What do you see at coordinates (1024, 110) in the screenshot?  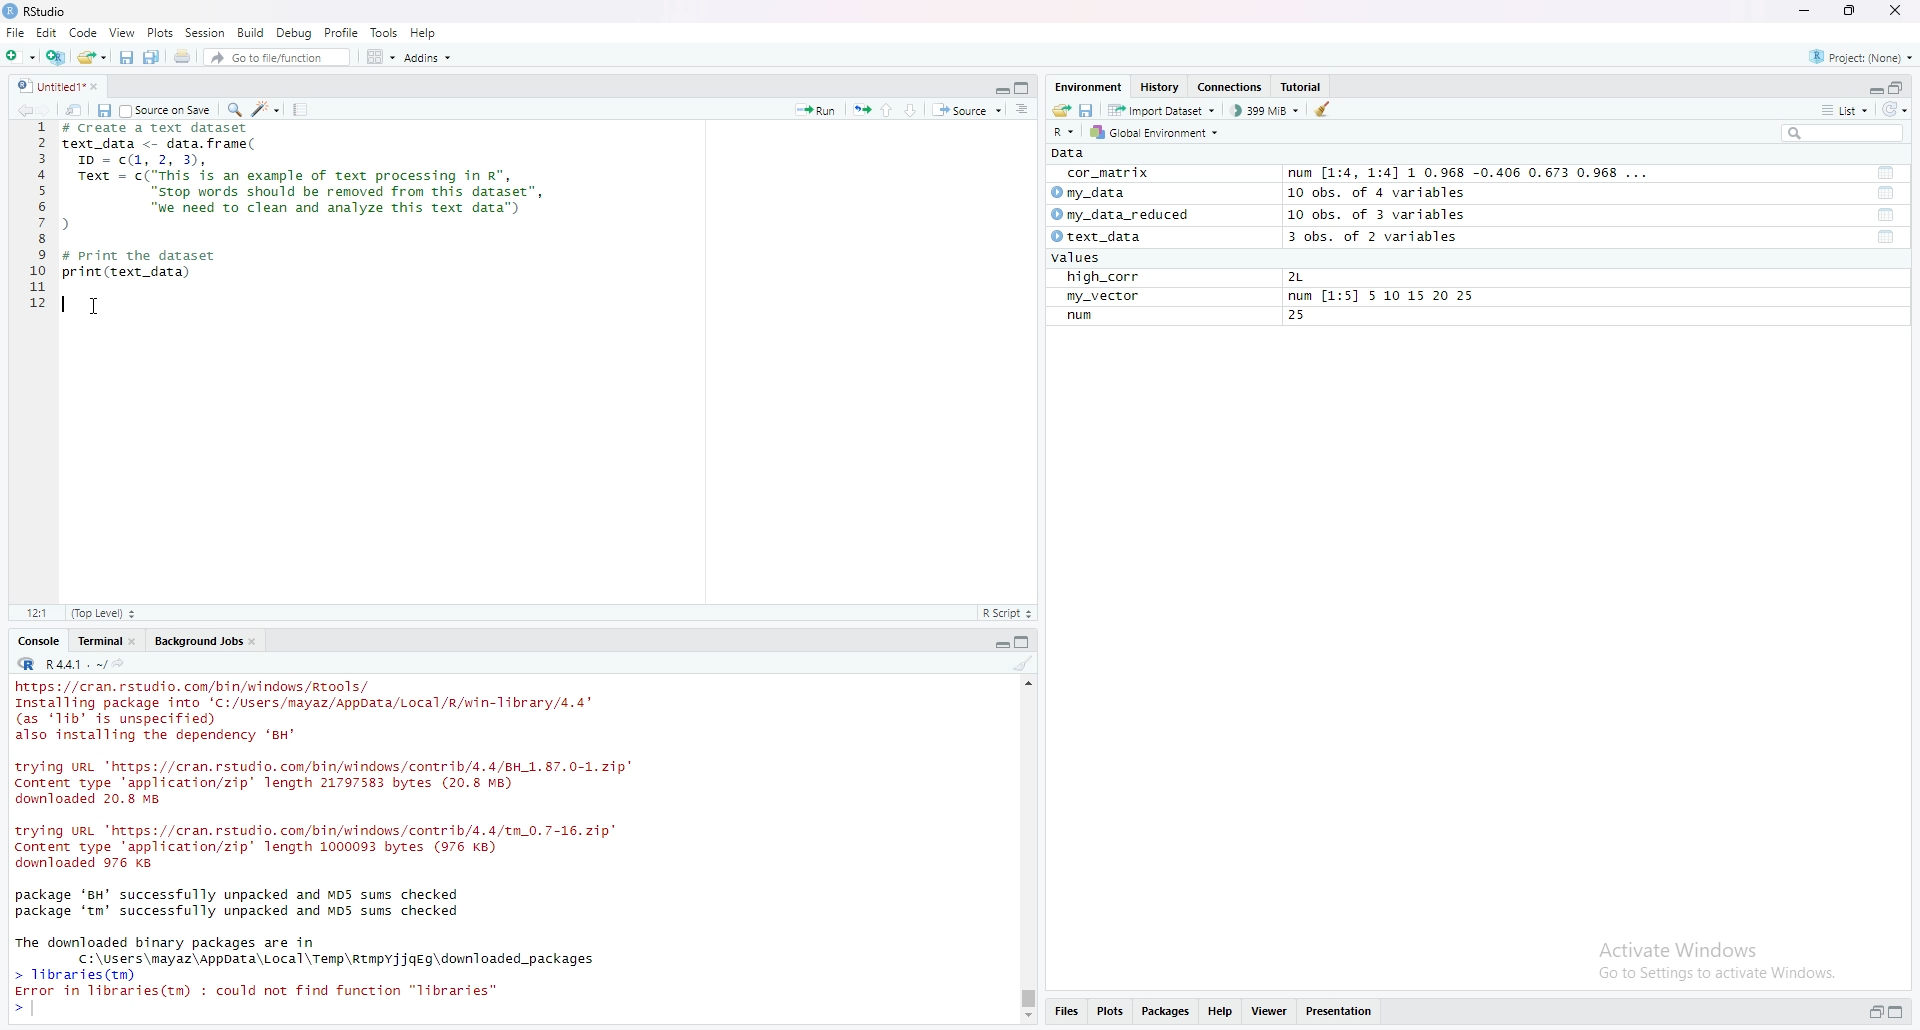 I see `show document online` at bounding box center [1024, 110].